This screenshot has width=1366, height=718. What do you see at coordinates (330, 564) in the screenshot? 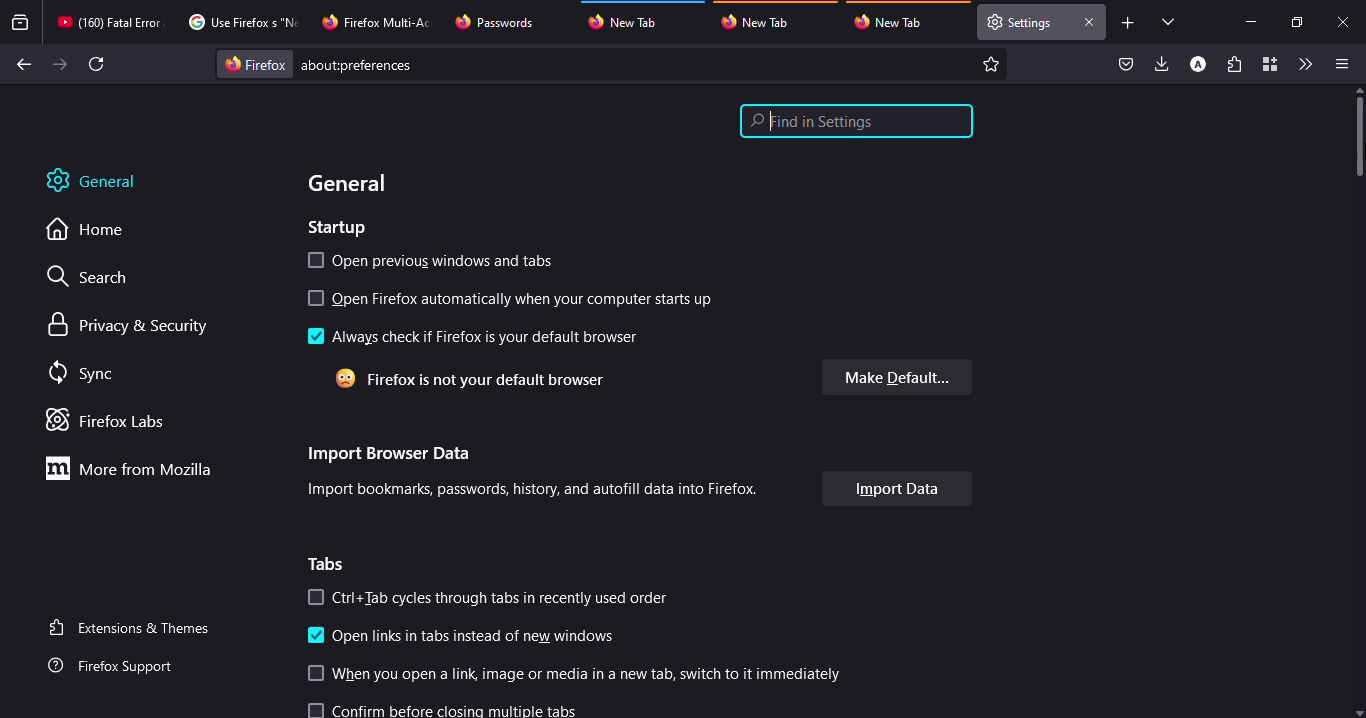
I see `tabs` at bounding box center [330, 564].